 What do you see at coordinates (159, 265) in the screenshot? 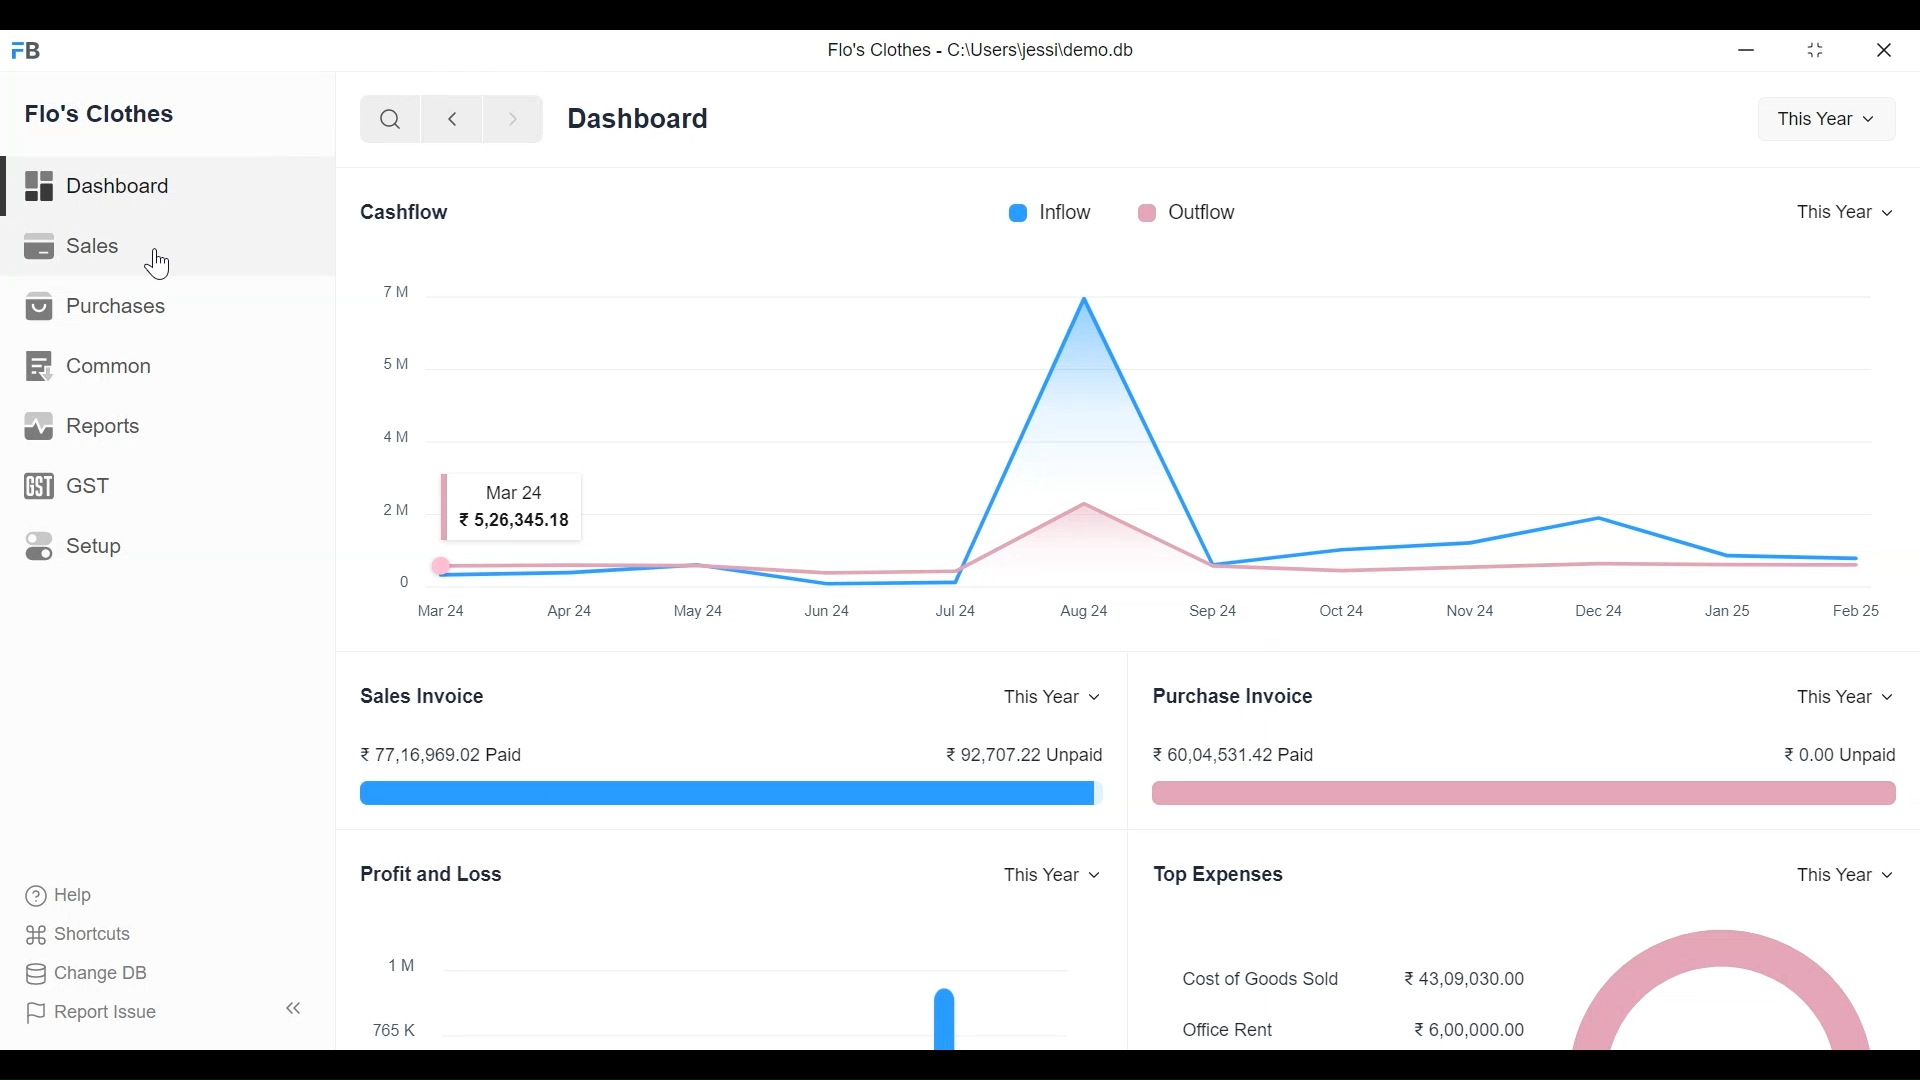
I see `Cursor` at bounding box center [159, 265].